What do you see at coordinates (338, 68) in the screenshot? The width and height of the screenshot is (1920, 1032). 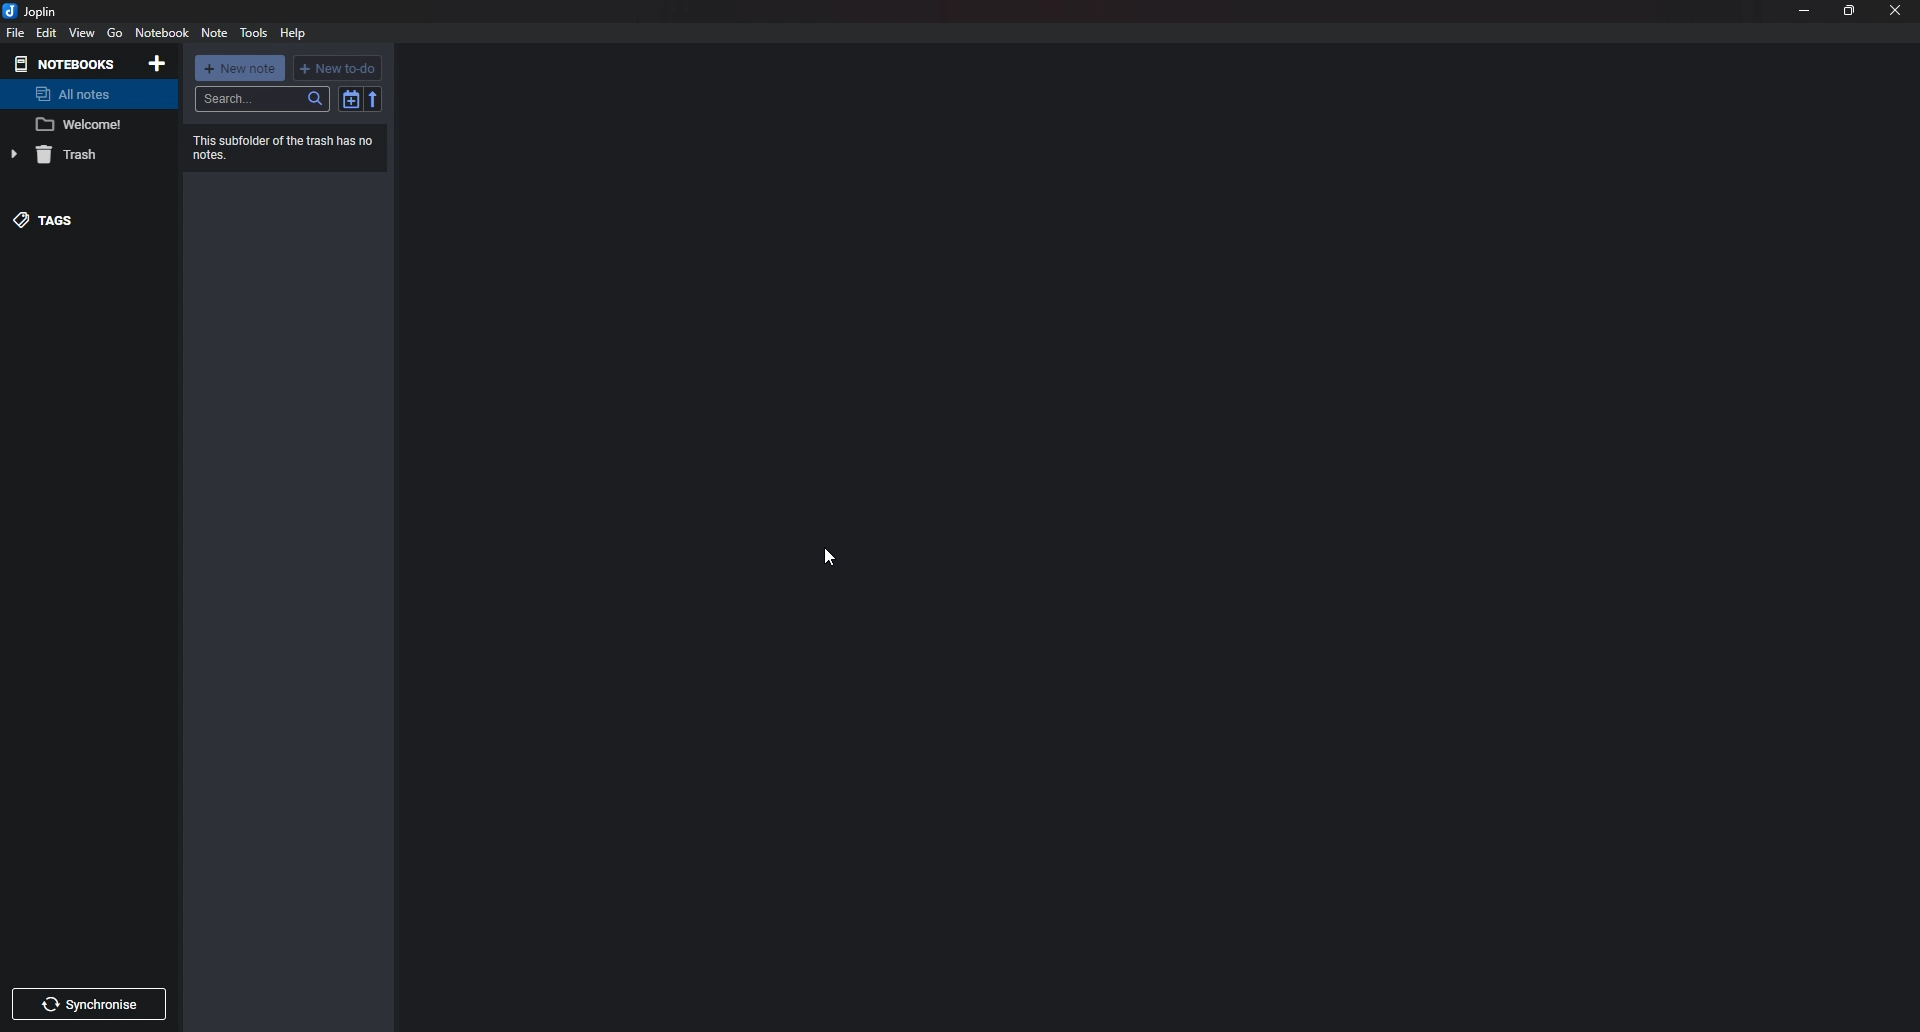 I see `new to do` at bounding box center [338, 68].